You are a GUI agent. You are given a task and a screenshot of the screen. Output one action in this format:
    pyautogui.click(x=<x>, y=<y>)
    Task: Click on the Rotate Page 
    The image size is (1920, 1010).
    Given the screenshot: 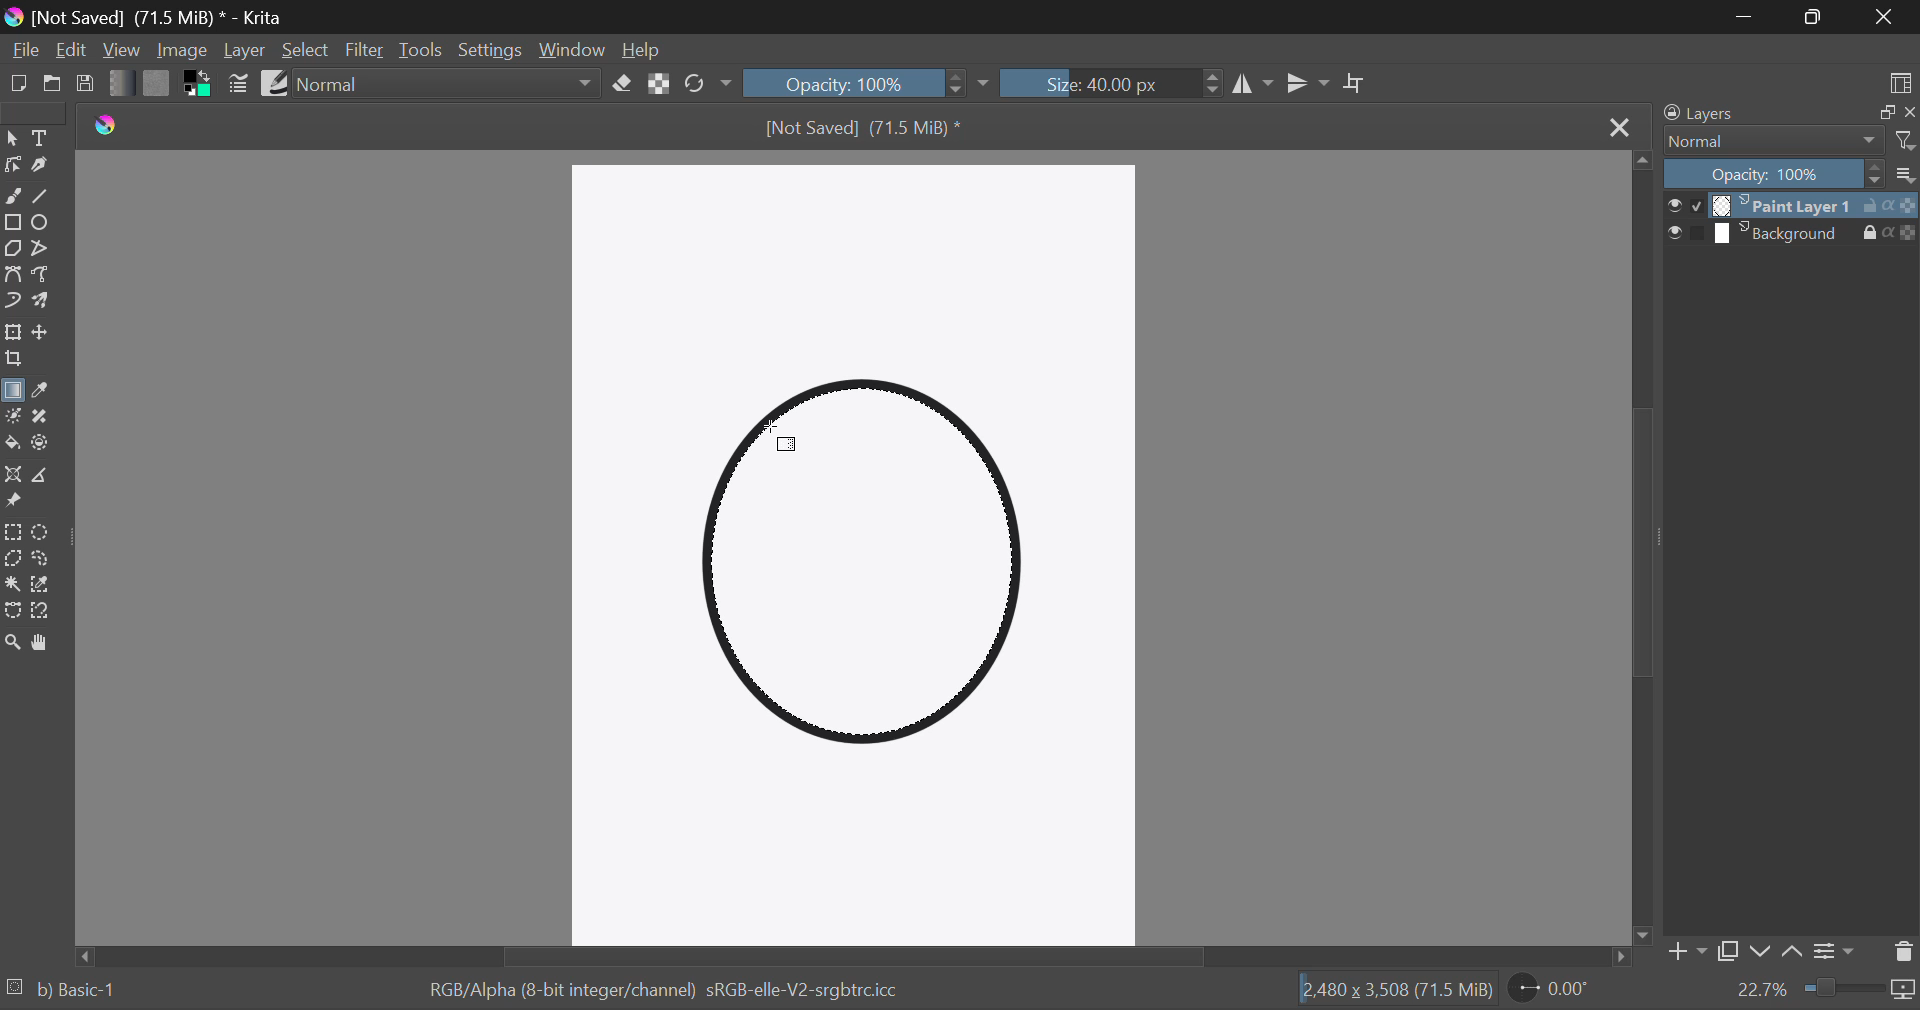 What is the action you would take?
    pyautogui.click(x=1549, y=988)
    